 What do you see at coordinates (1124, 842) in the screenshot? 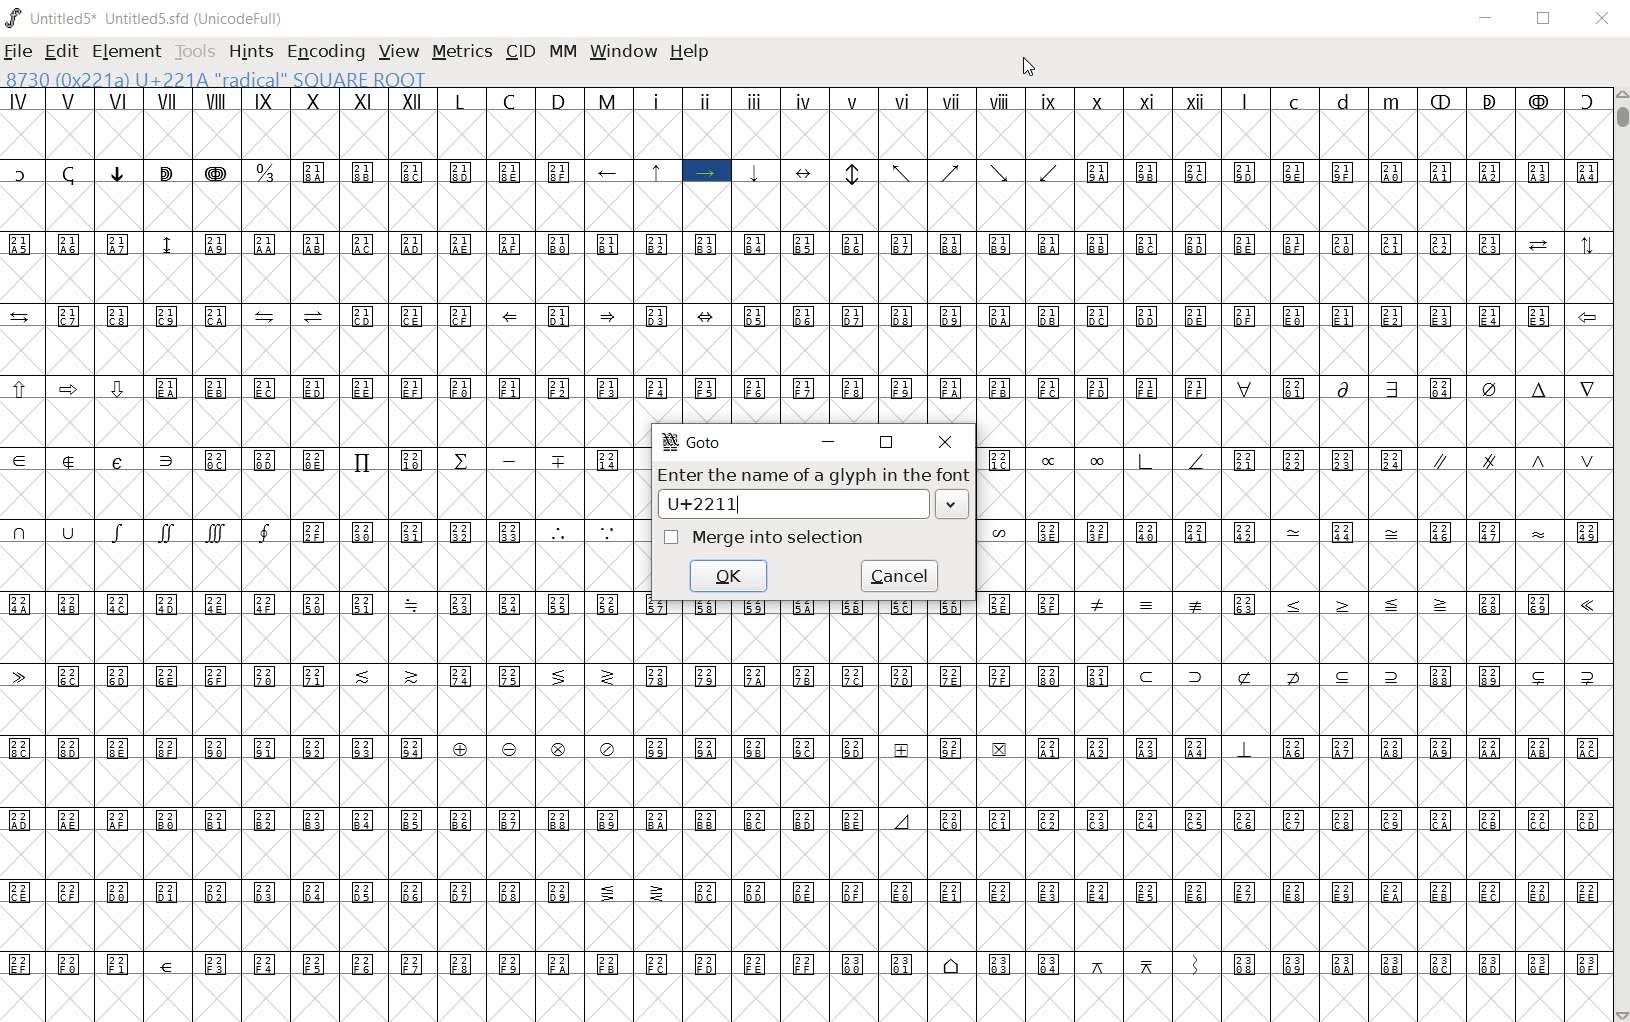
I see `glyph characters` at bounding box center [1124, 842].